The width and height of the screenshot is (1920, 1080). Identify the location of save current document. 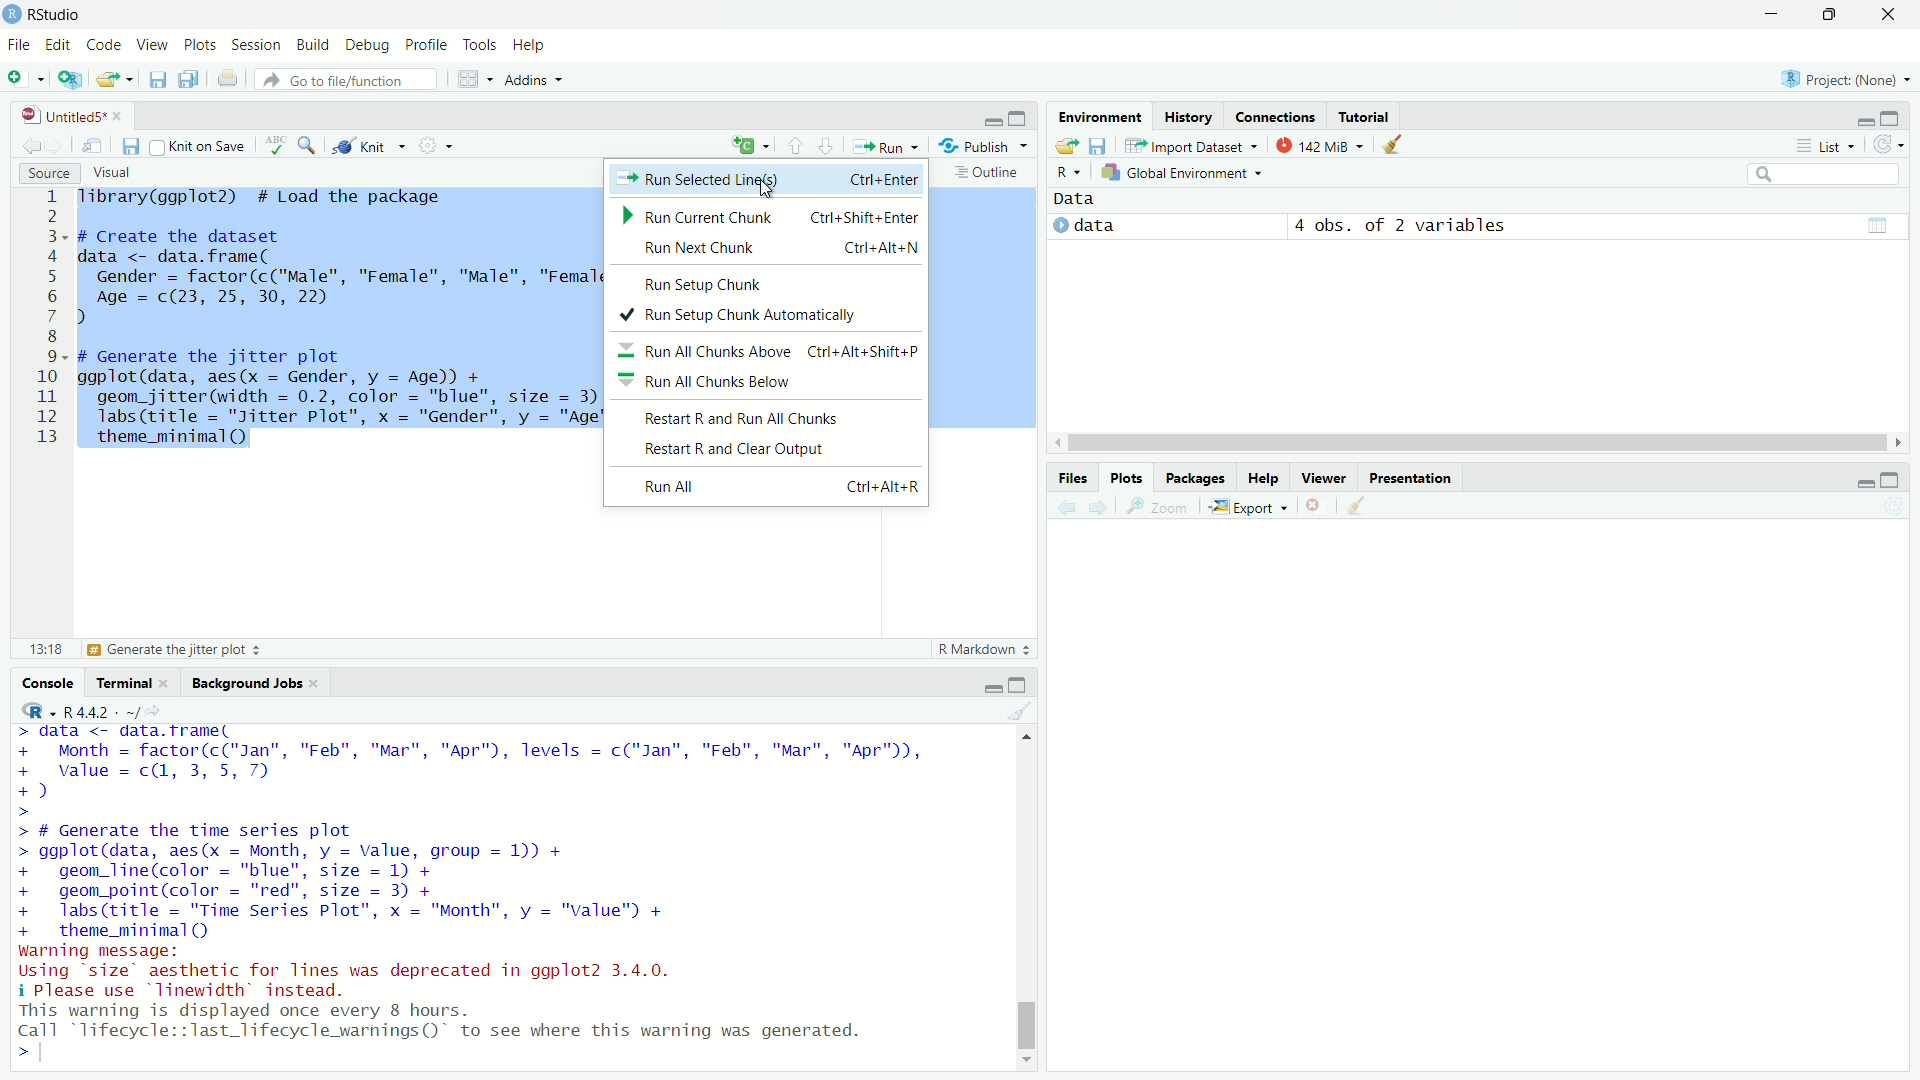
(130, 147).